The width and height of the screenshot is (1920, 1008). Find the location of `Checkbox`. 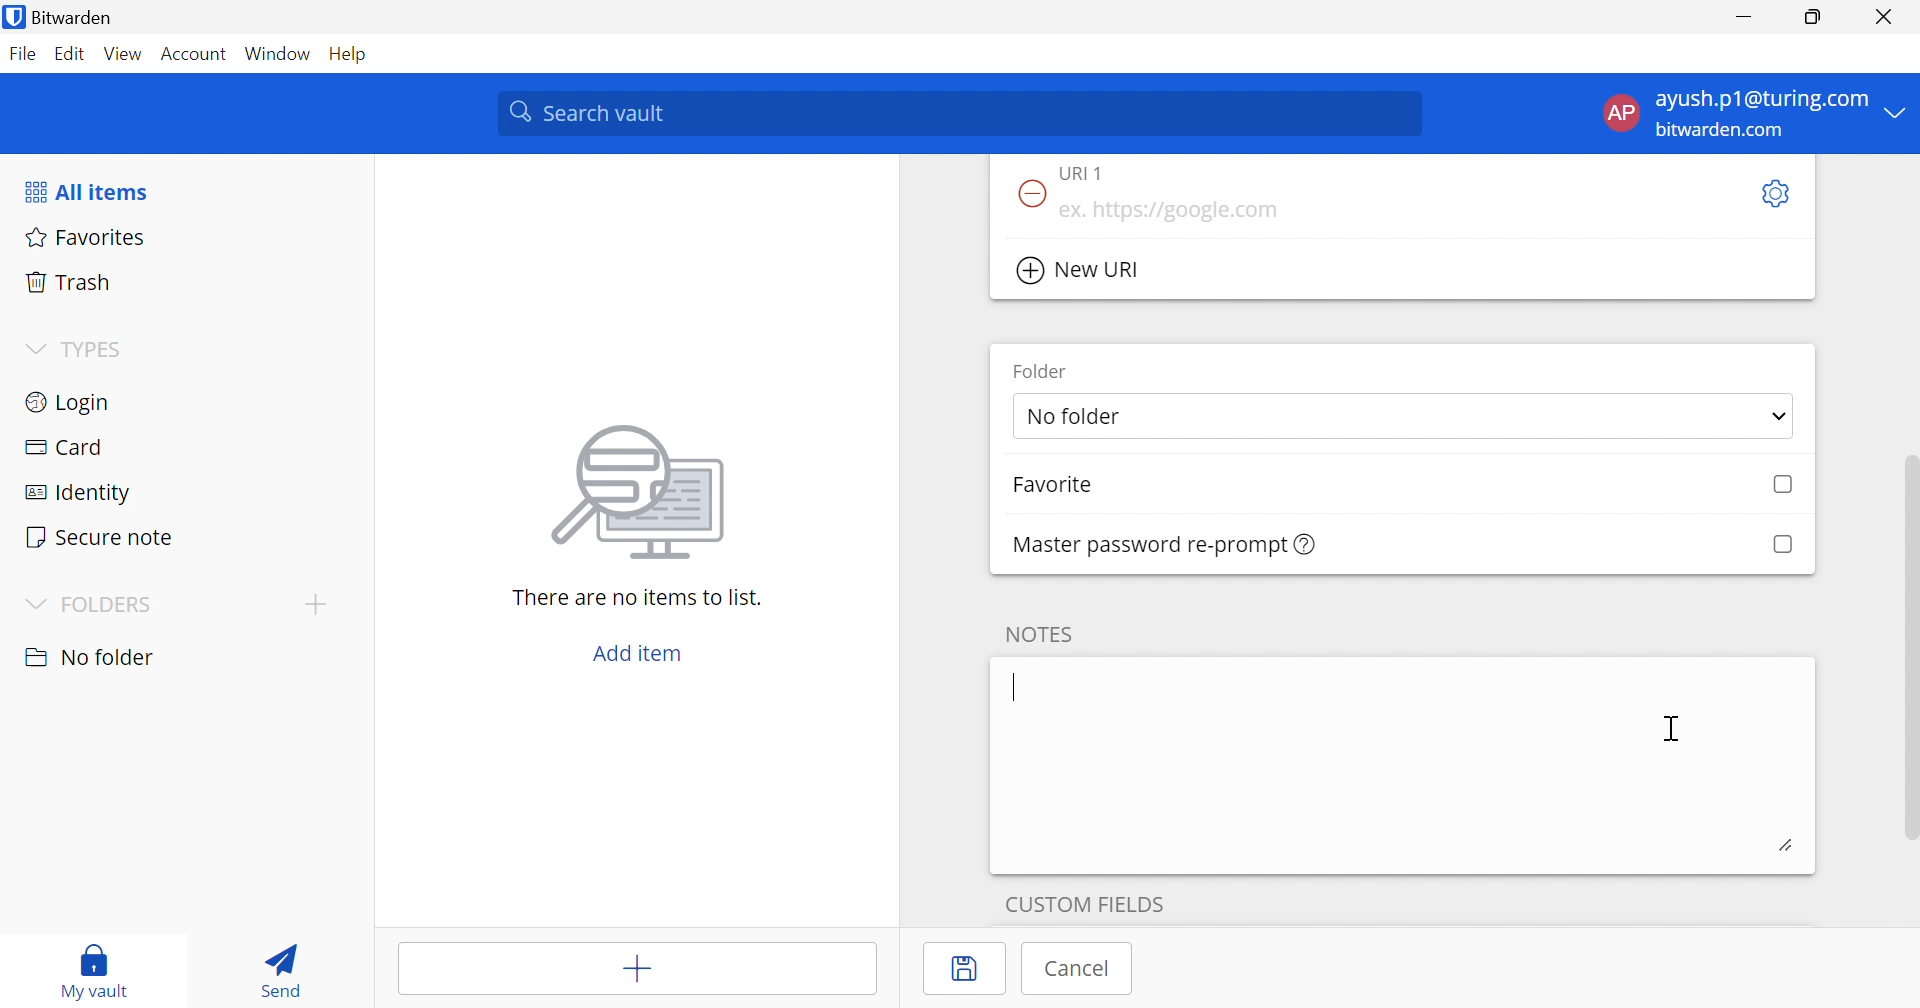

Checkbox is located at coordinates (1781, 545).